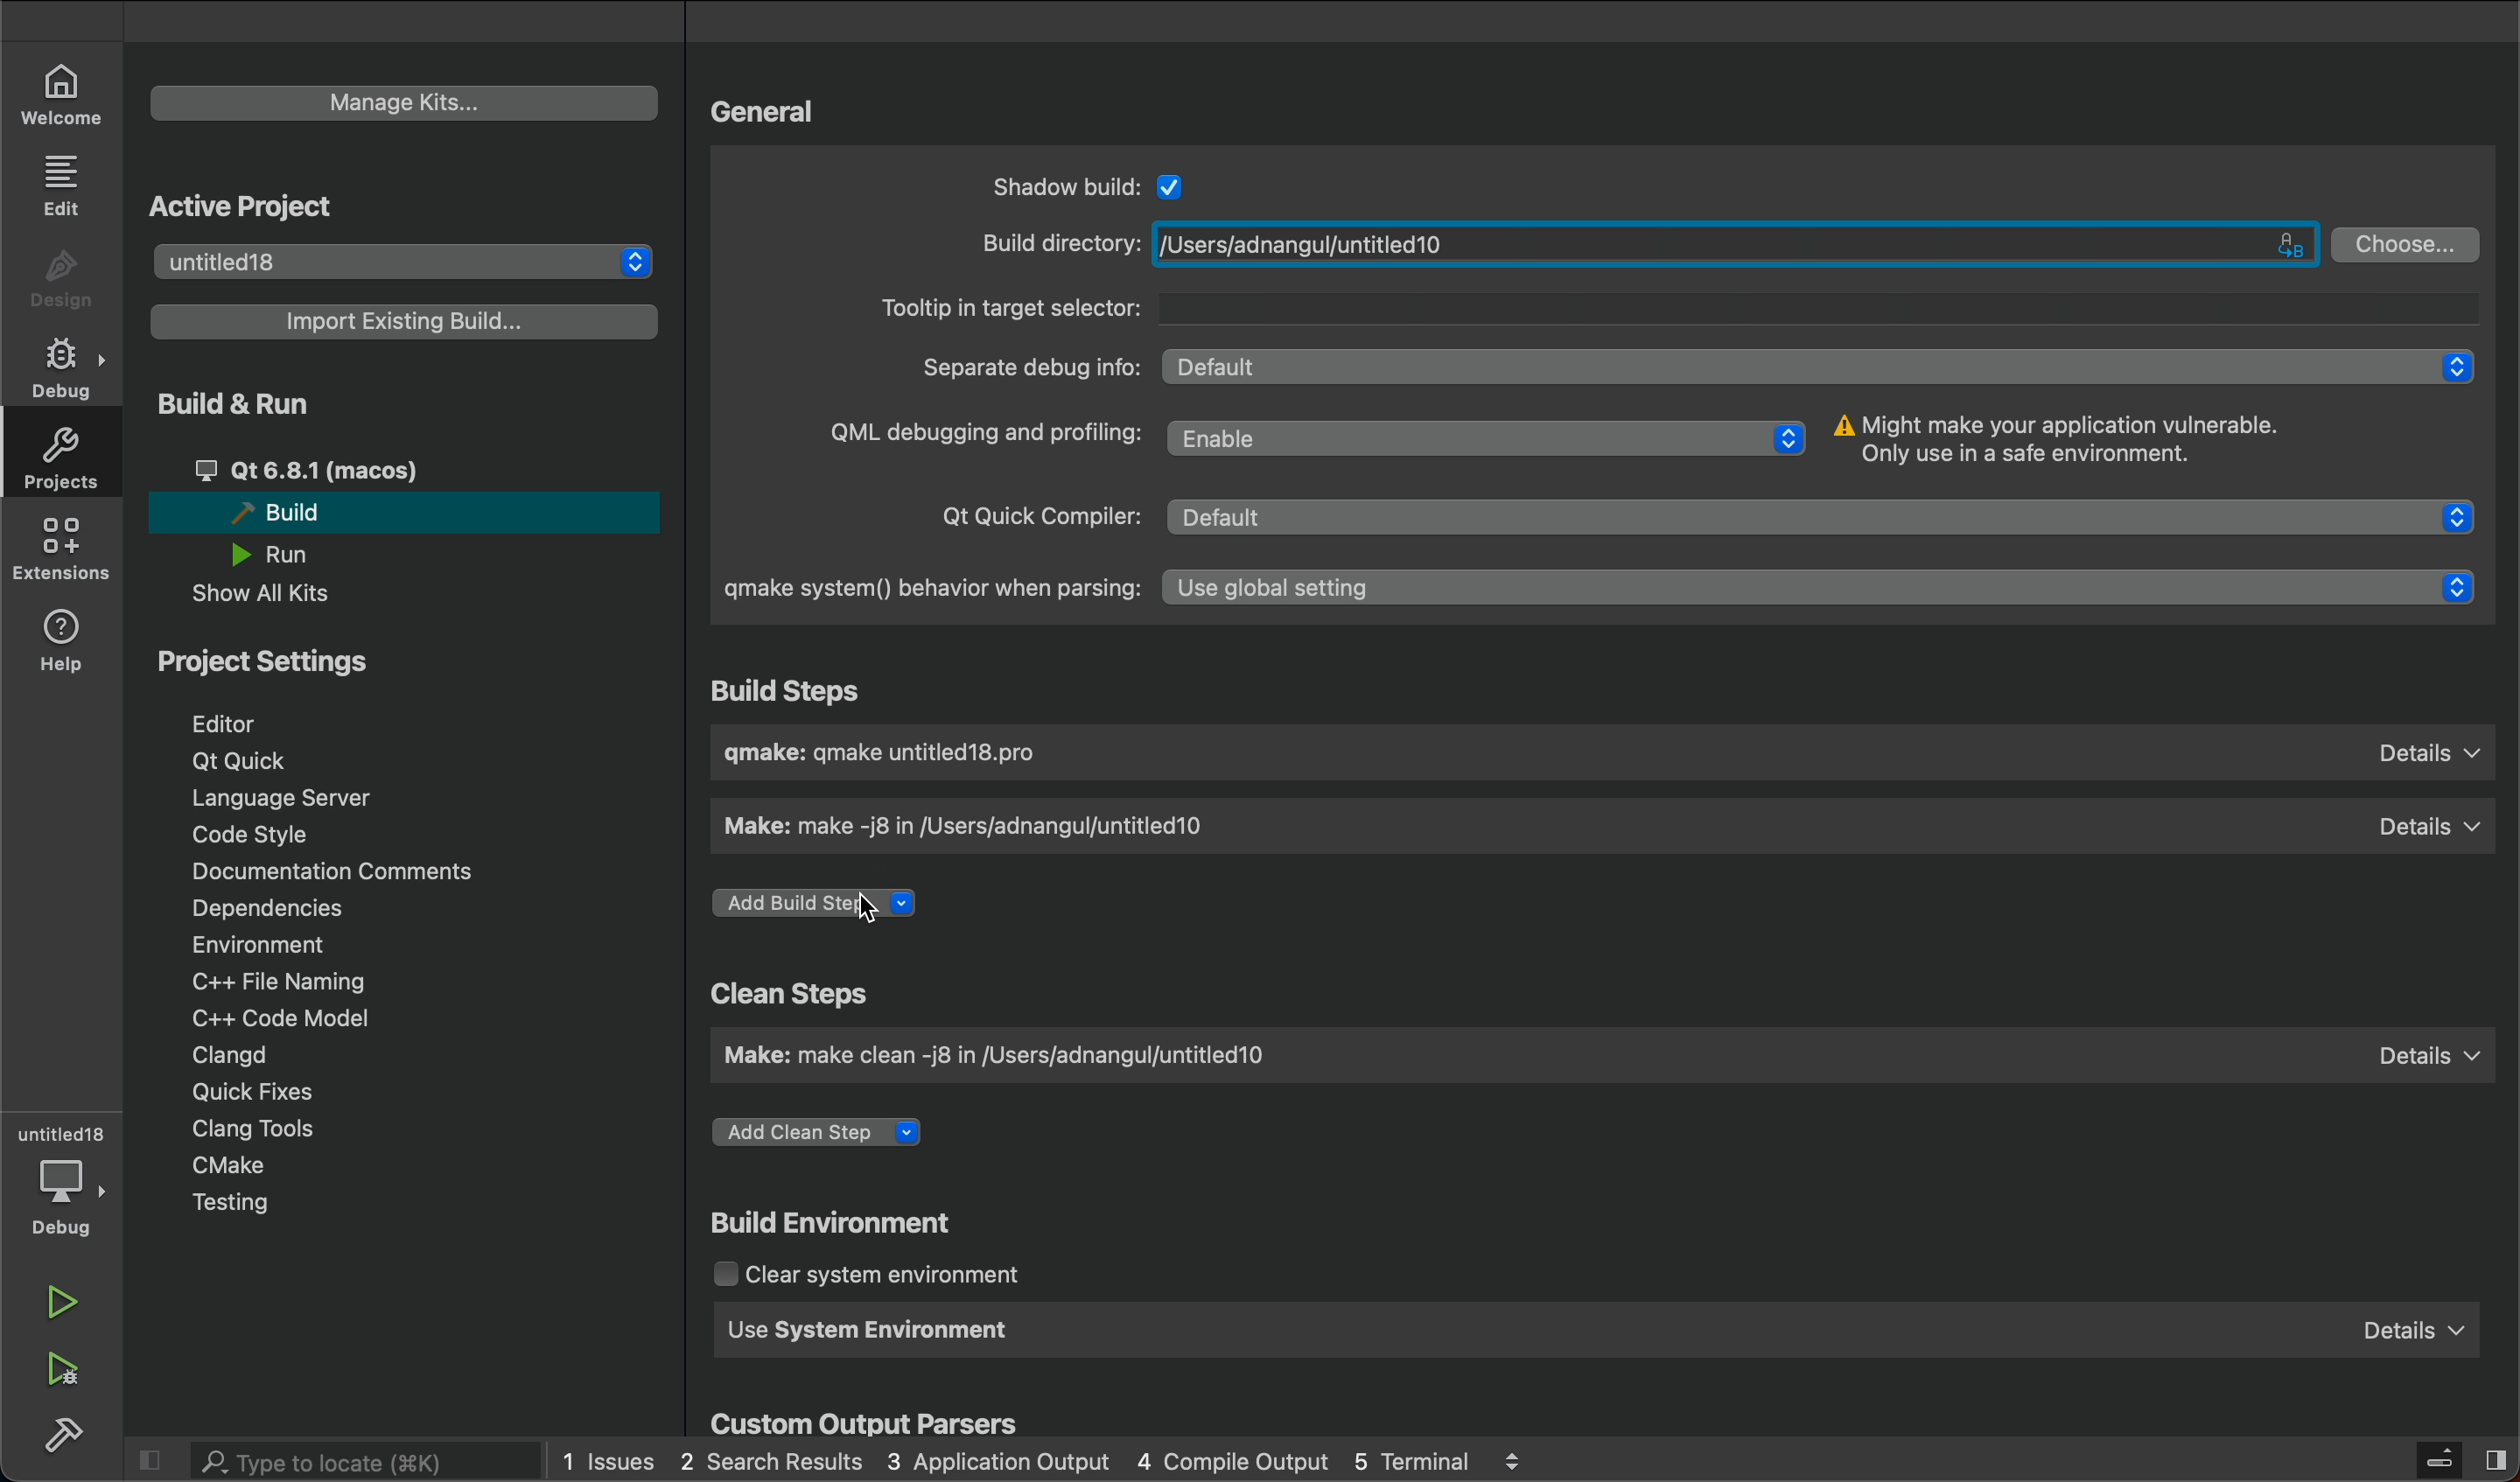 Image resolution: width=2520 pixels, height=1482 pixels. Describe the element at coordinates (265, 593) in the screenshot. I see `Show All Kits` at that location.